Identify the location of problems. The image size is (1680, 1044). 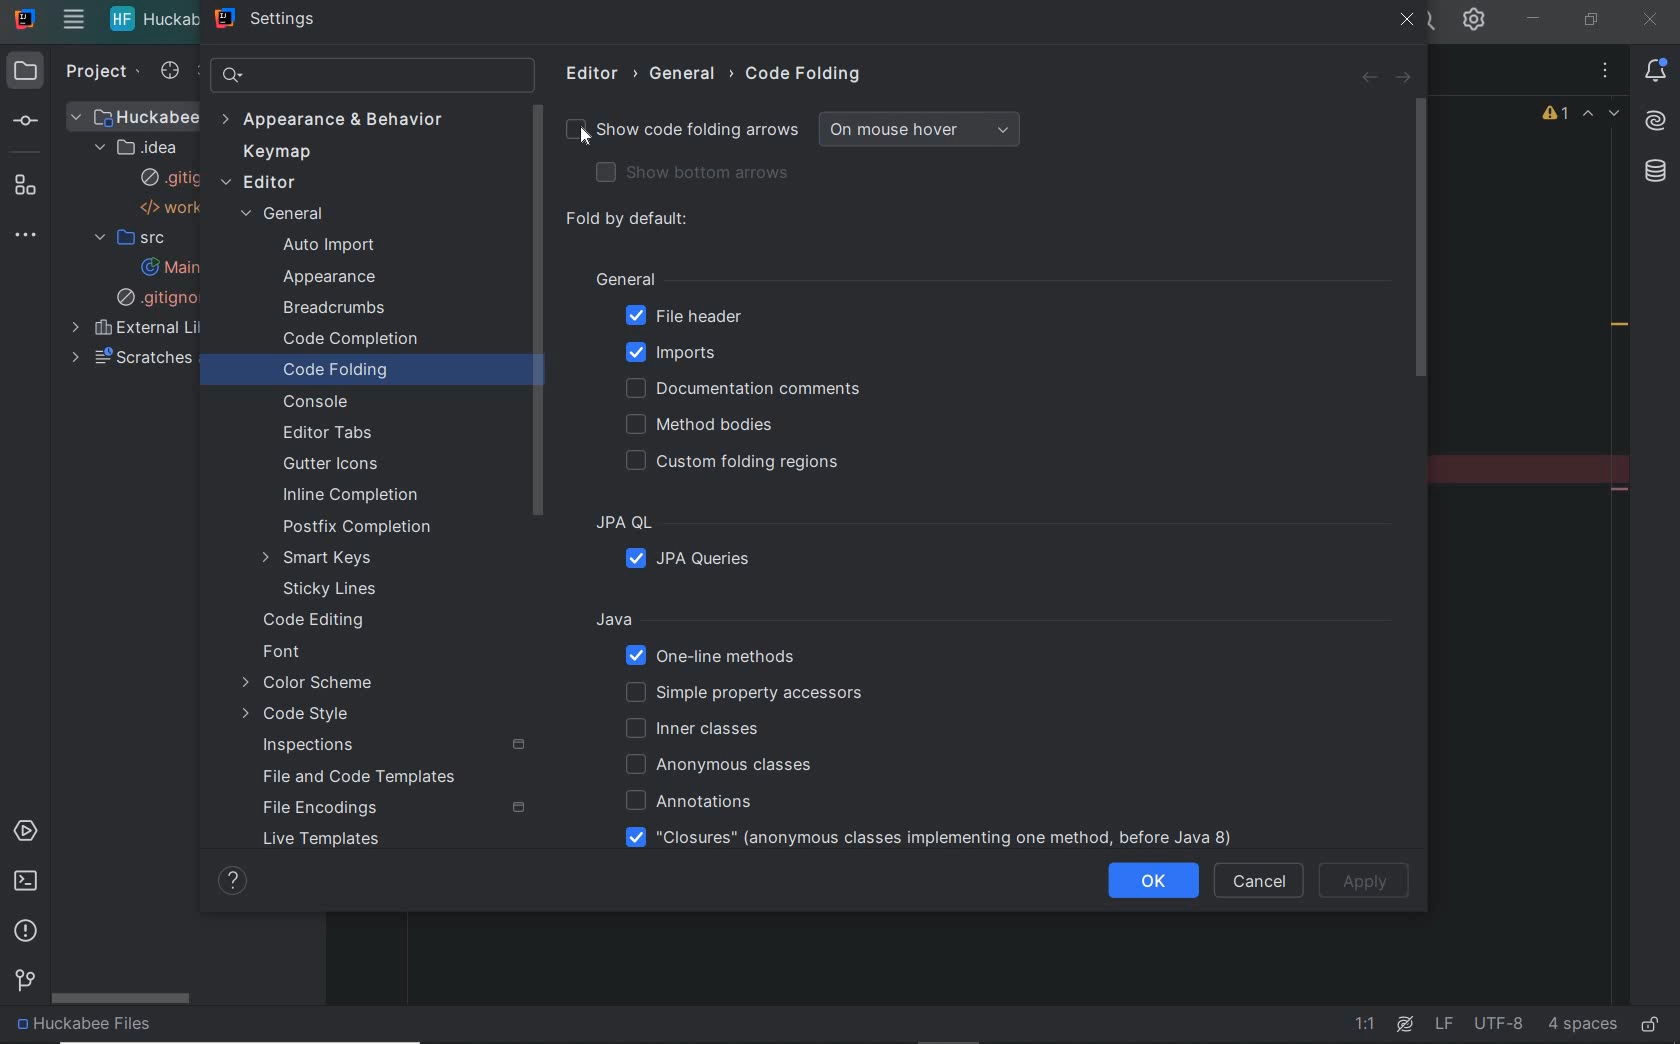
(27, 931).